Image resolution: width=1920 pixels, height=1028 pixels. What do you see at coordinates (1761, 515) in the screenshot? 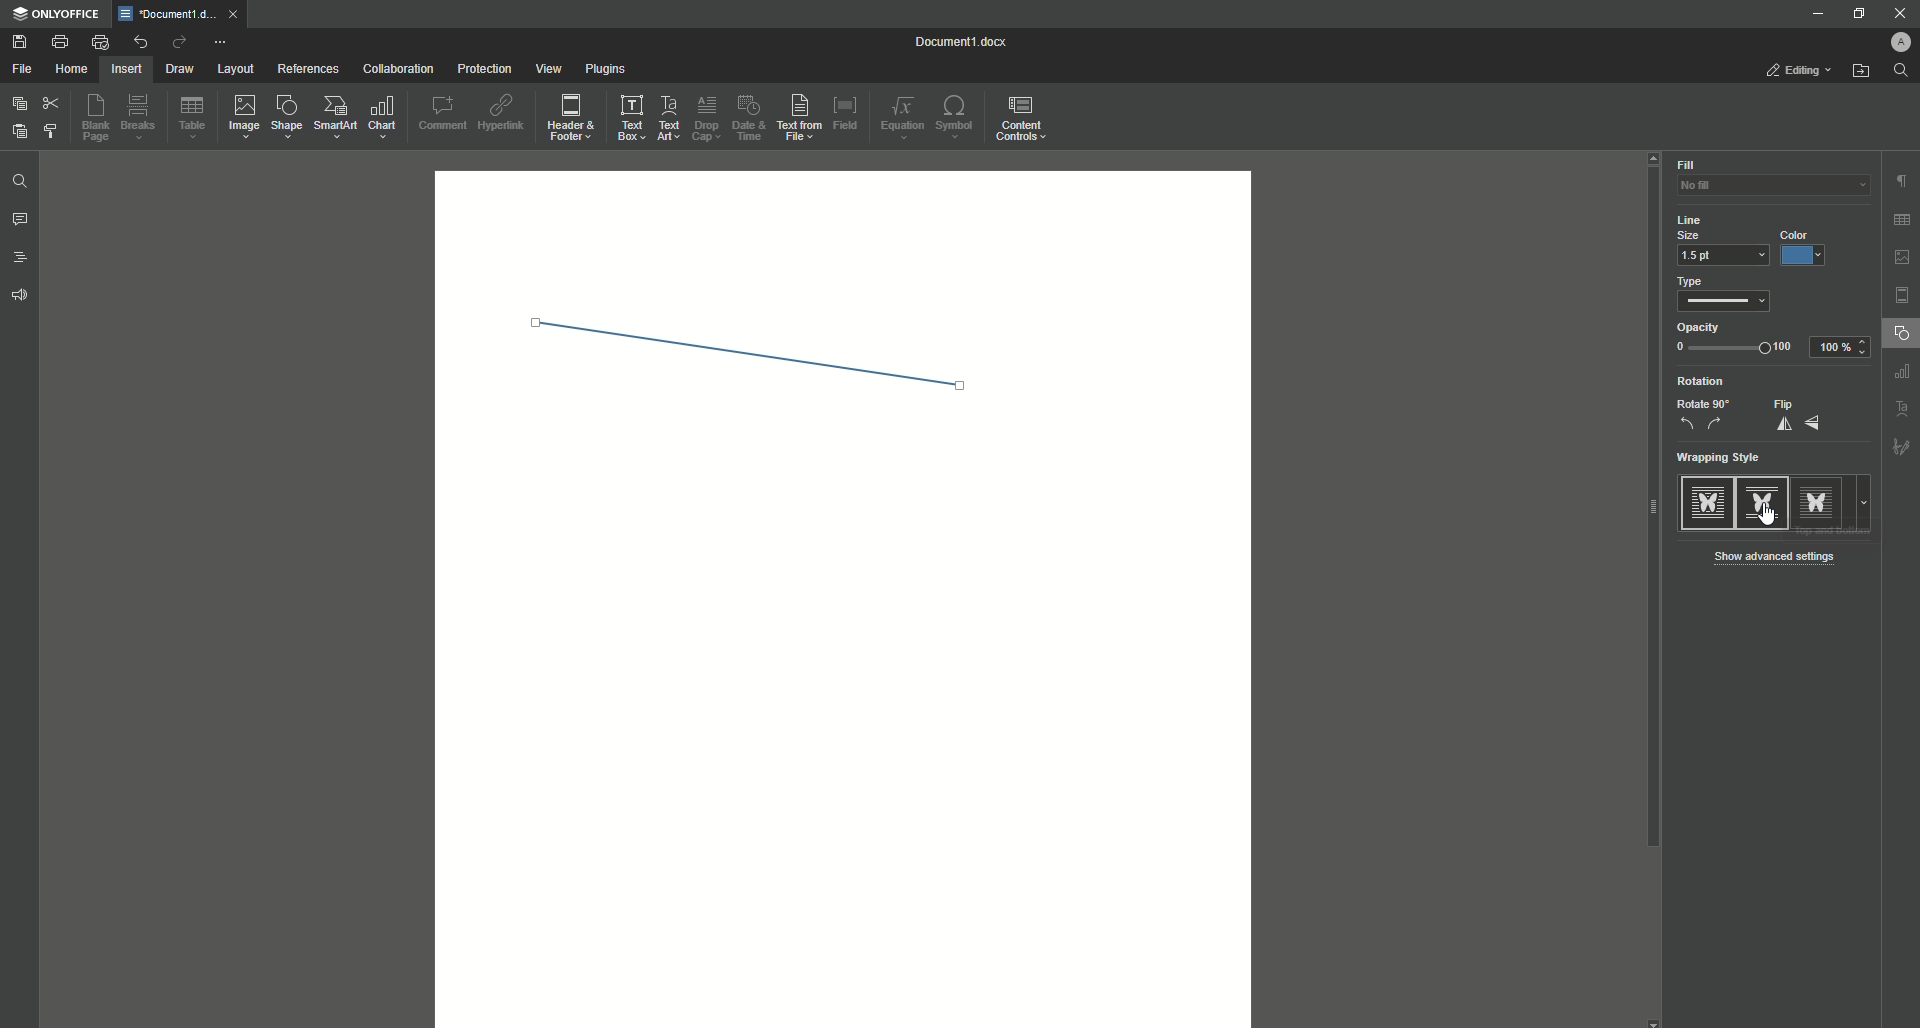
I see `Cursor` at bounding box center [1761, 515].